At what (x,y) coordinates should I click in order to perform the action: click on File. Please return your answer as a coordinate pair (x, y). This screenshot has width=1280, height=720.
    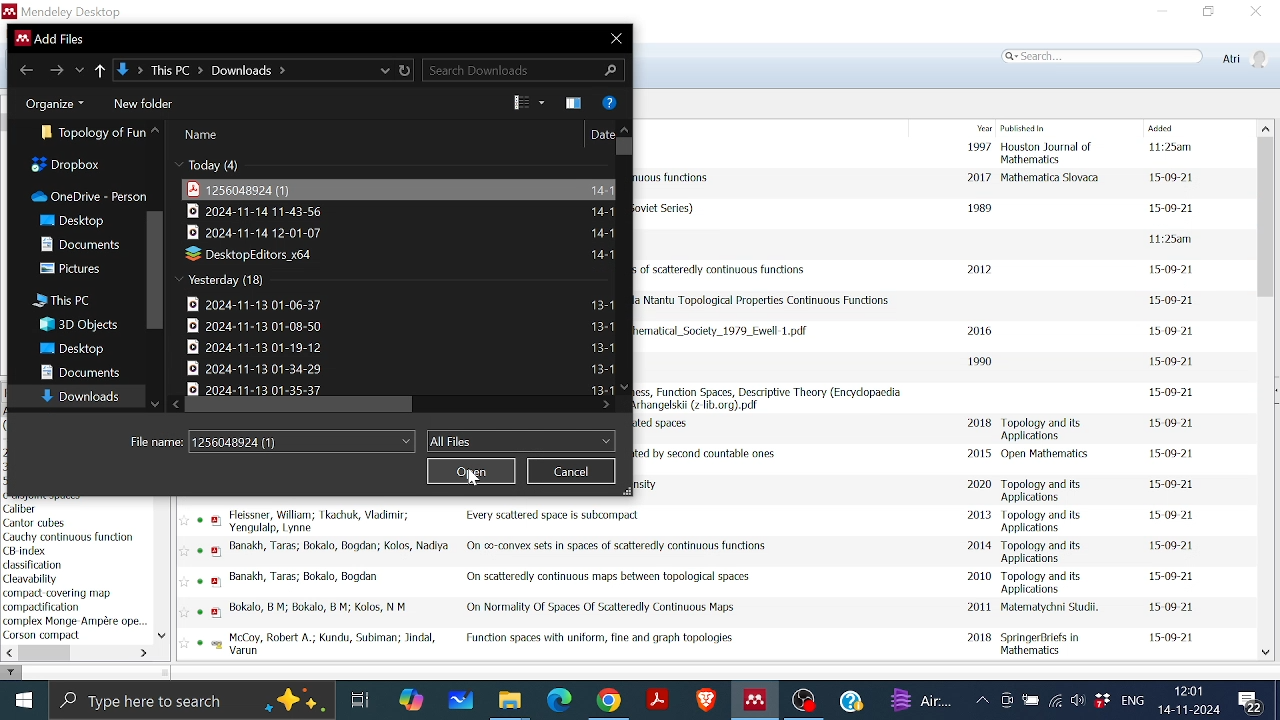
    Looking at the image, I should click on (602, 369).